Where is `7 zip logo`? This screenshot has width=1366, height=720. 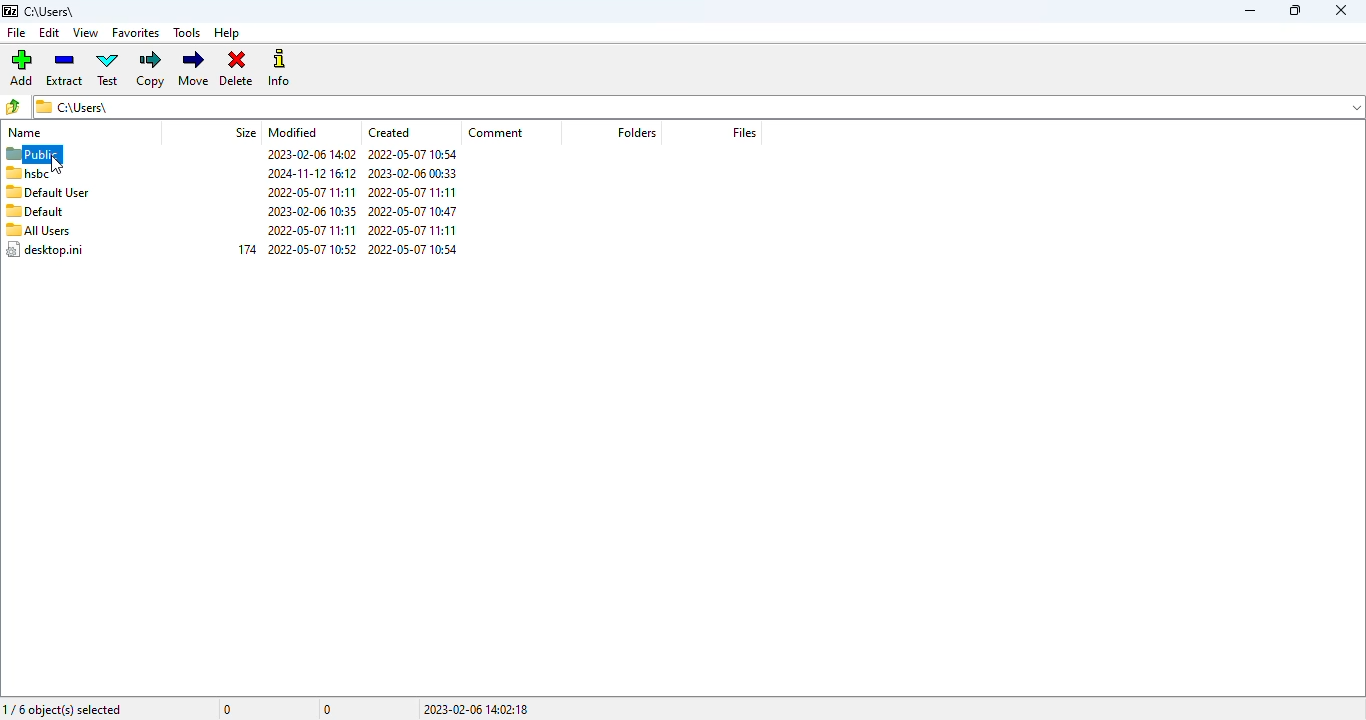 7 zip logo is located at coordinates (11, 12).